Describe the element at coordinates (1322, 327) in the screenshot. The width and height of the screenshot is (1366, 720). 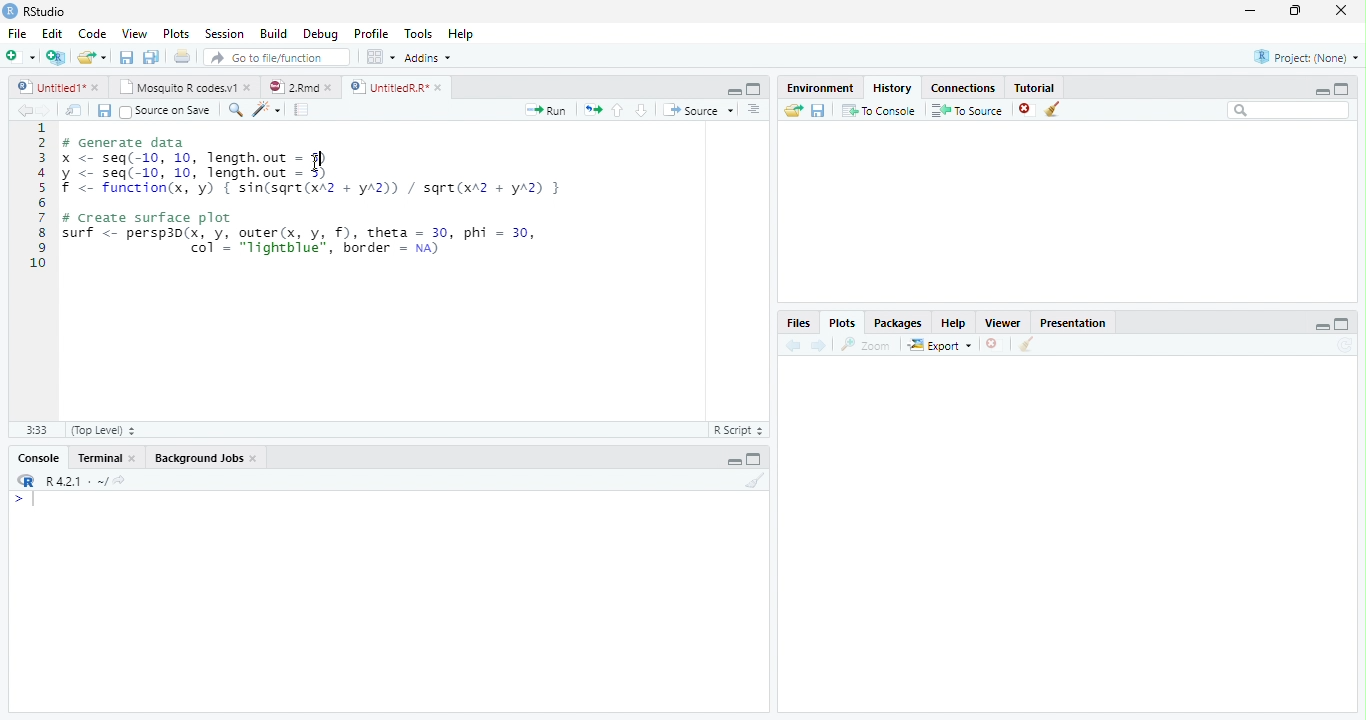
I see `minimize` at that location.